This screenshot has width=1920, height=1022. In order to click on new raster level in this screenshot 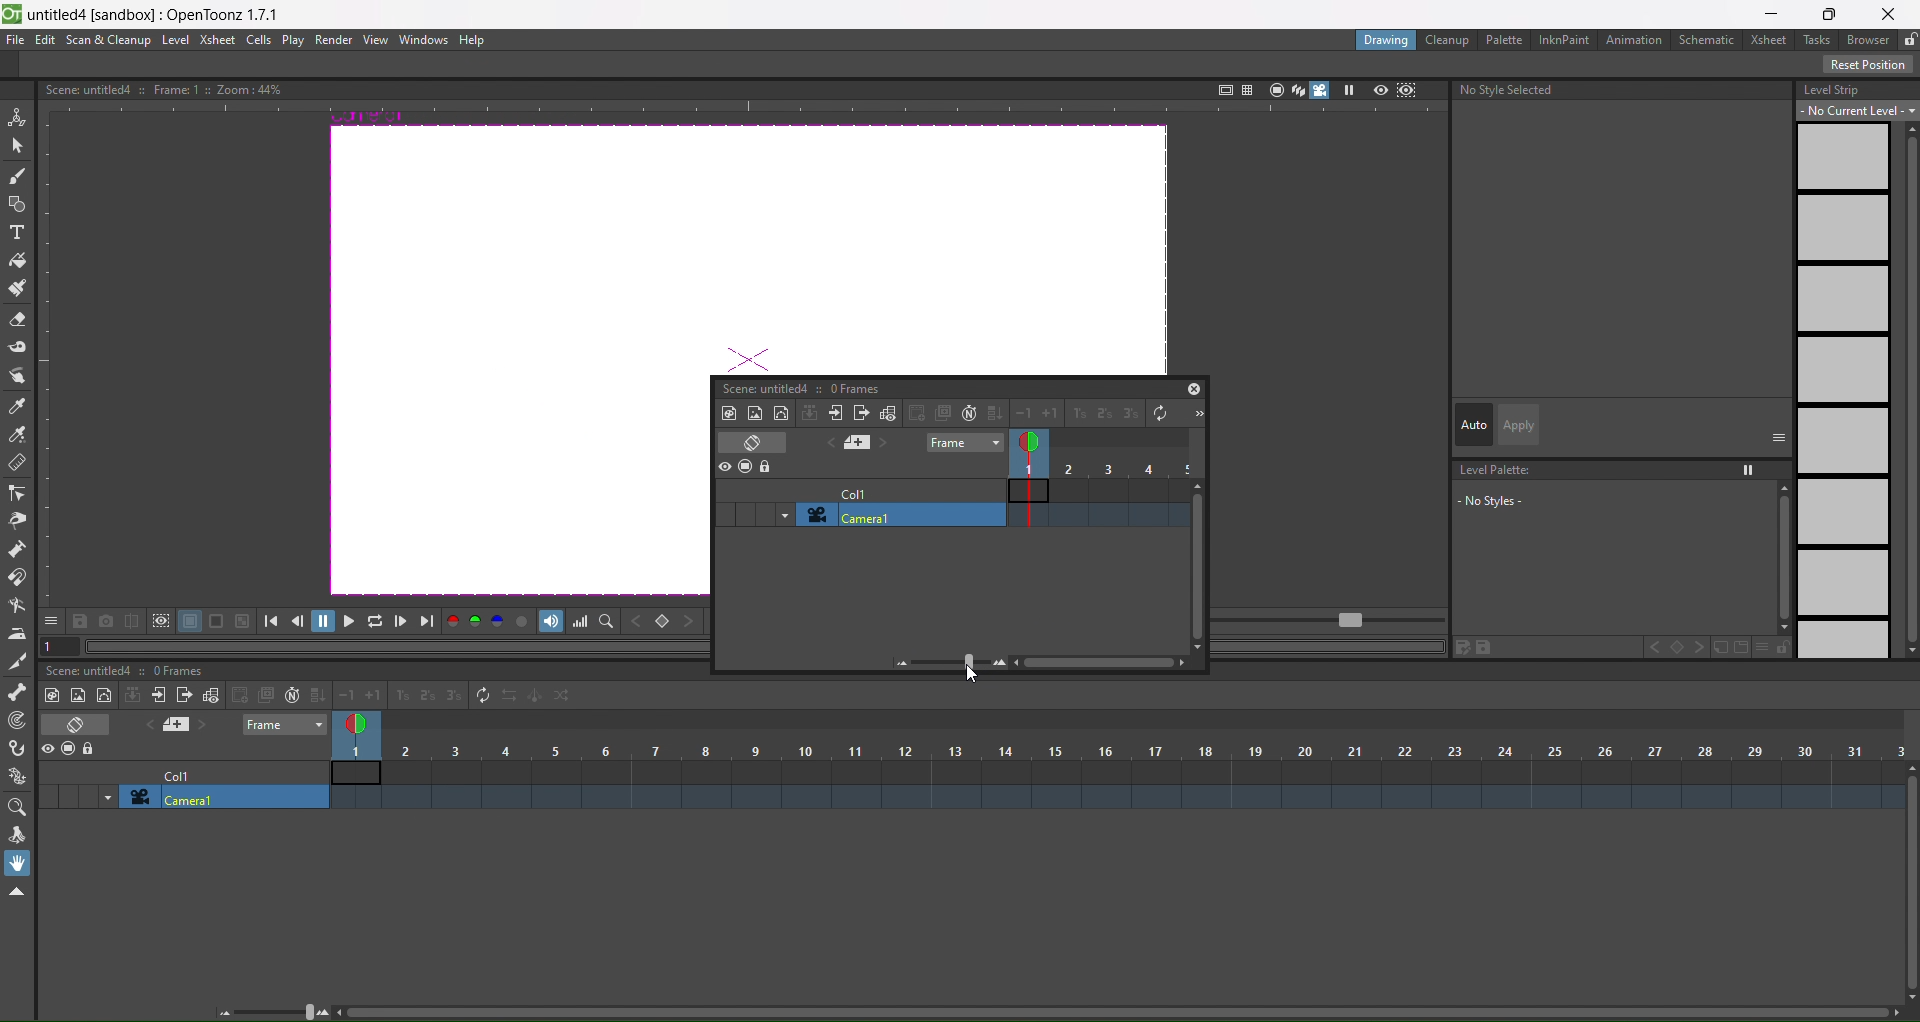, I will do `click(754, 411)`.